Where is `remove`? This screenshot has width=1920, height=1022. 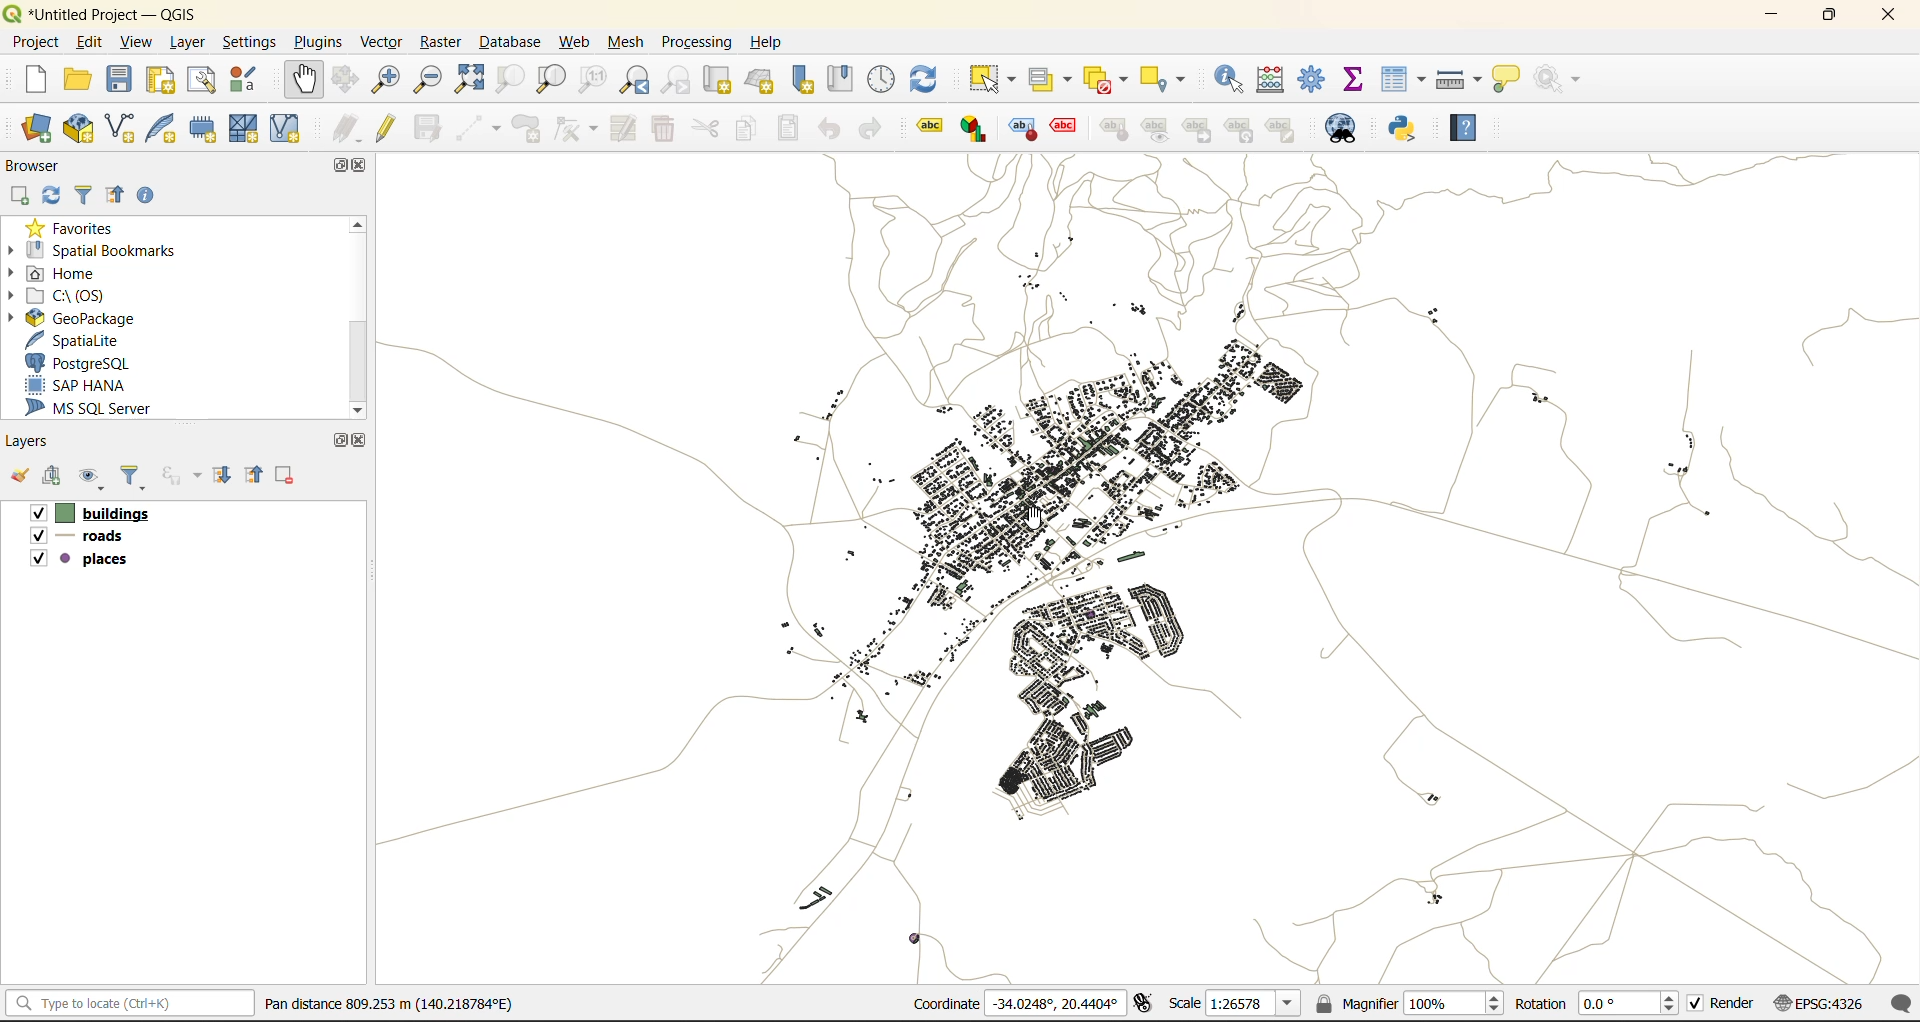 remove is located at coordinates (288, 475).